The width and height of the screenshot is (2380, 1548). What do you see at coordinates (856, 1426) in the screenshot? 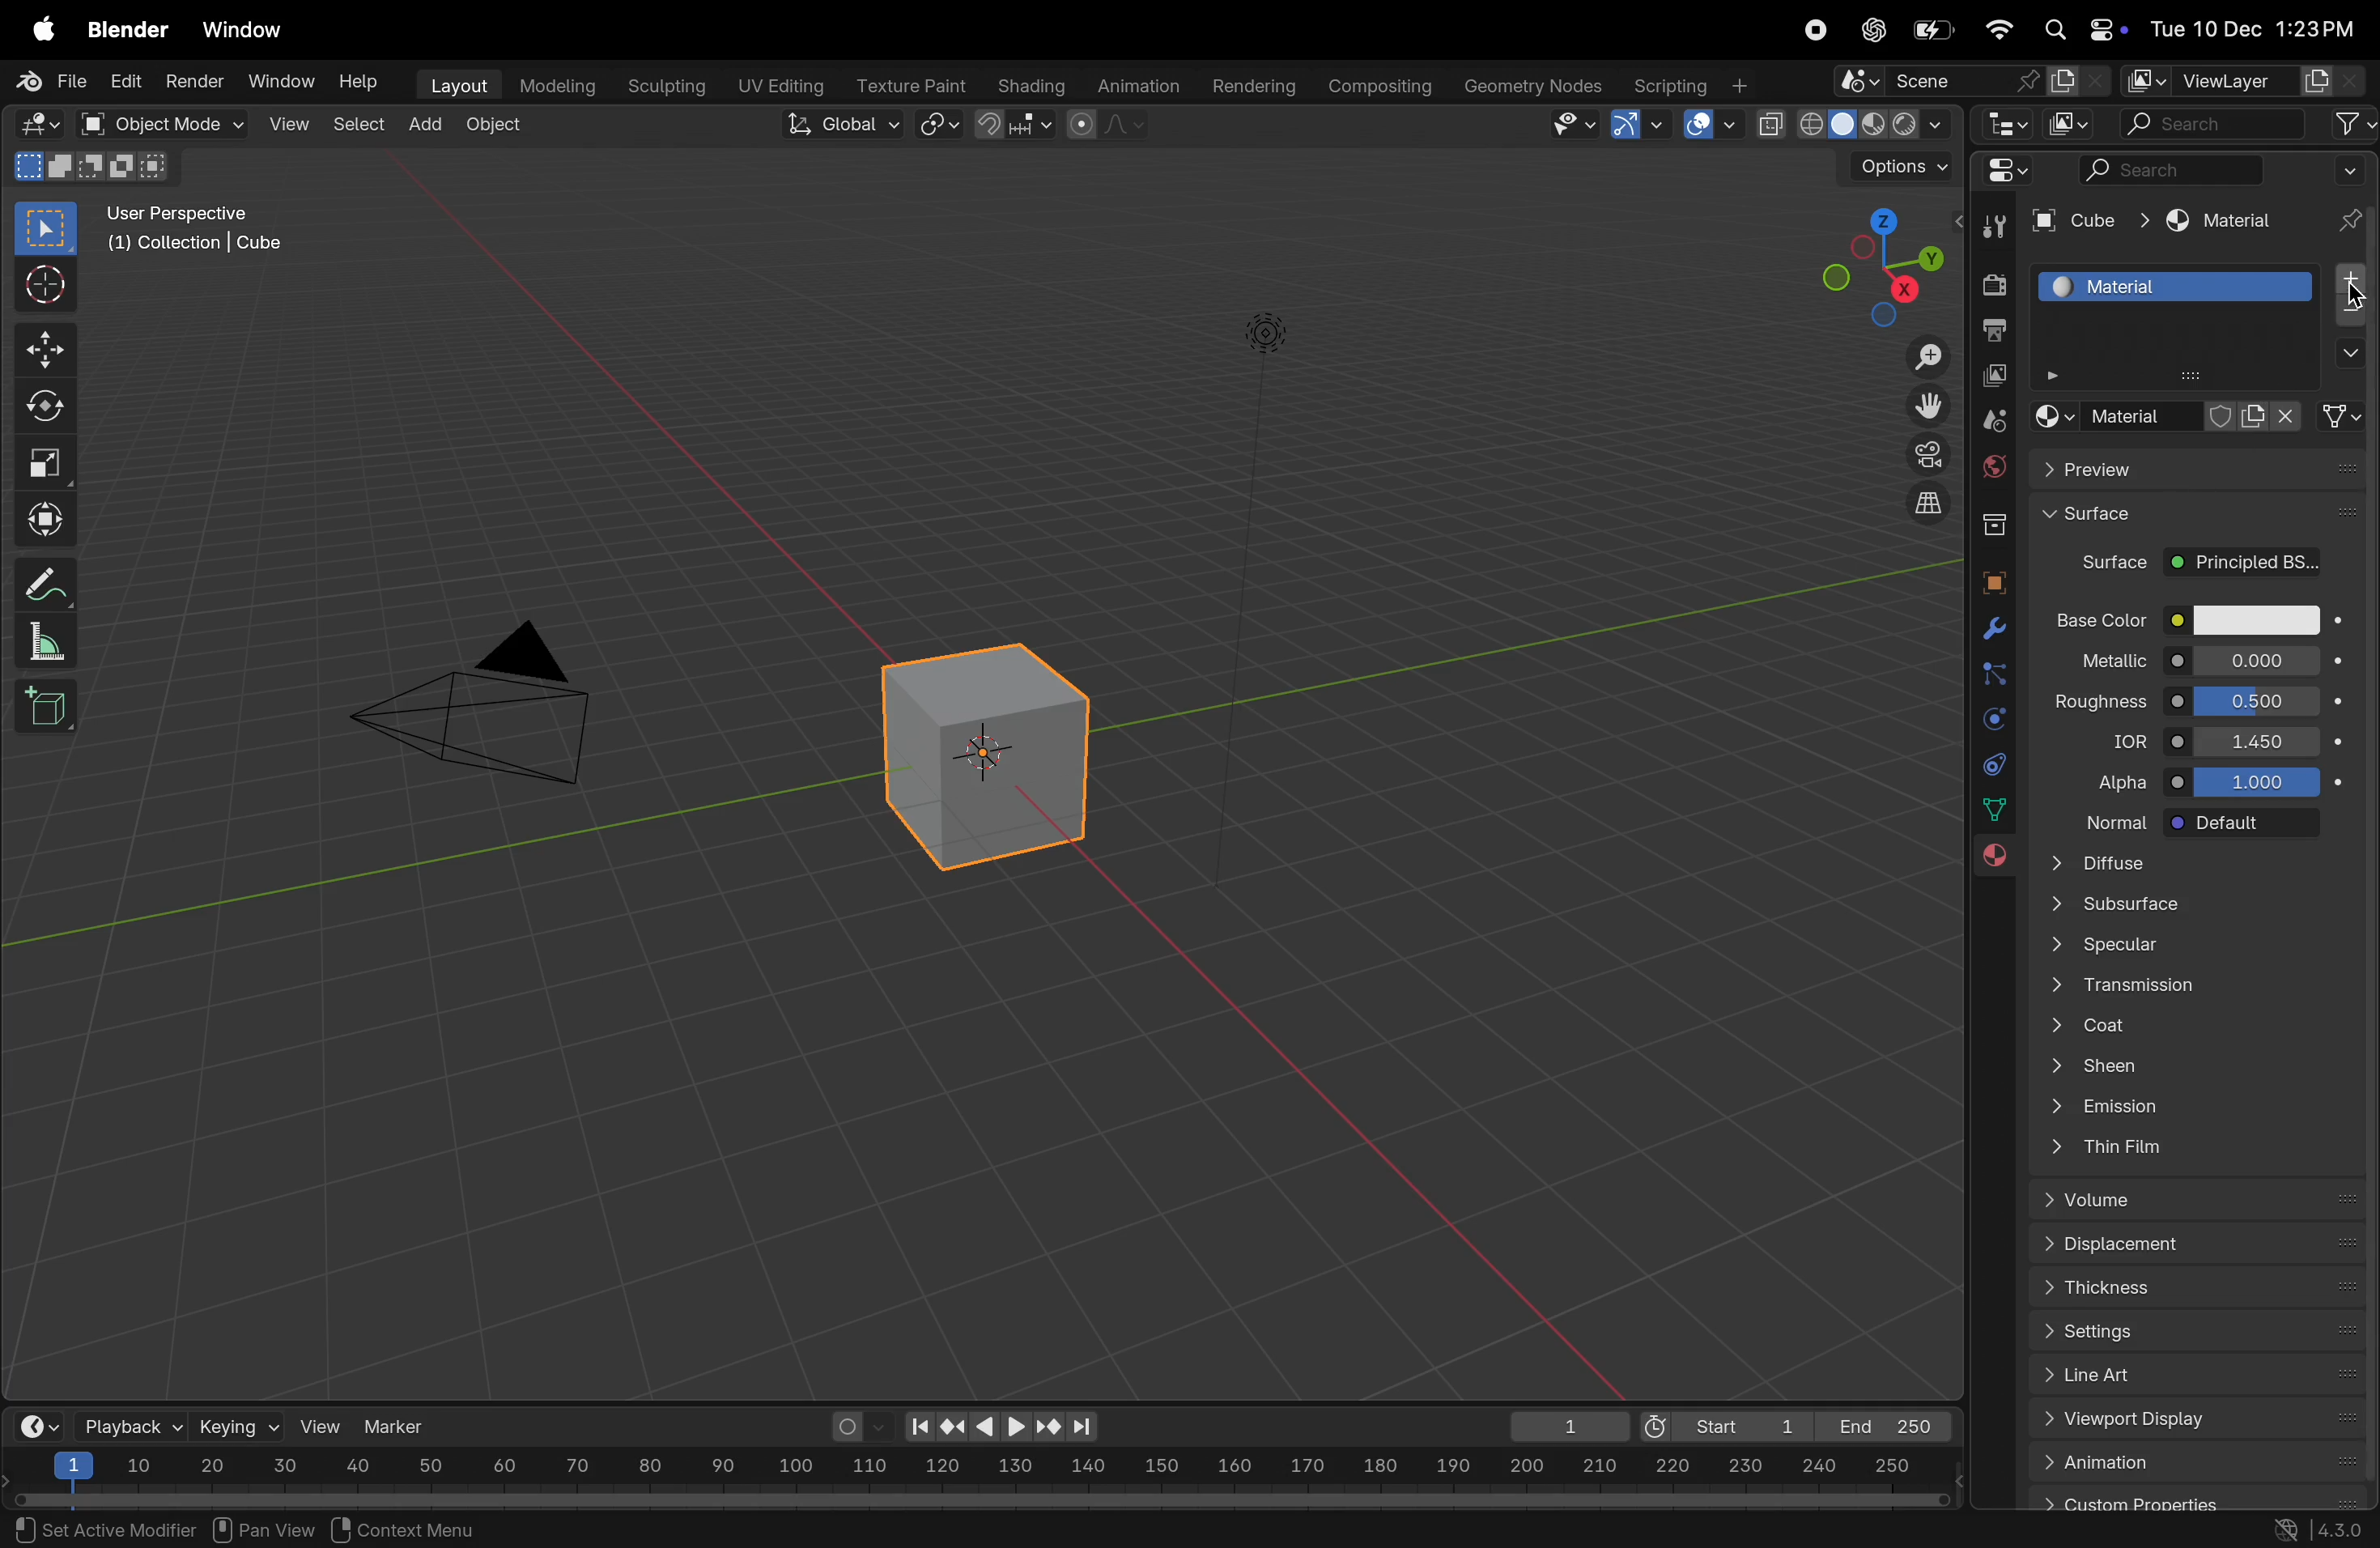
I see `auto keying` at bounding box center [856, 1426].